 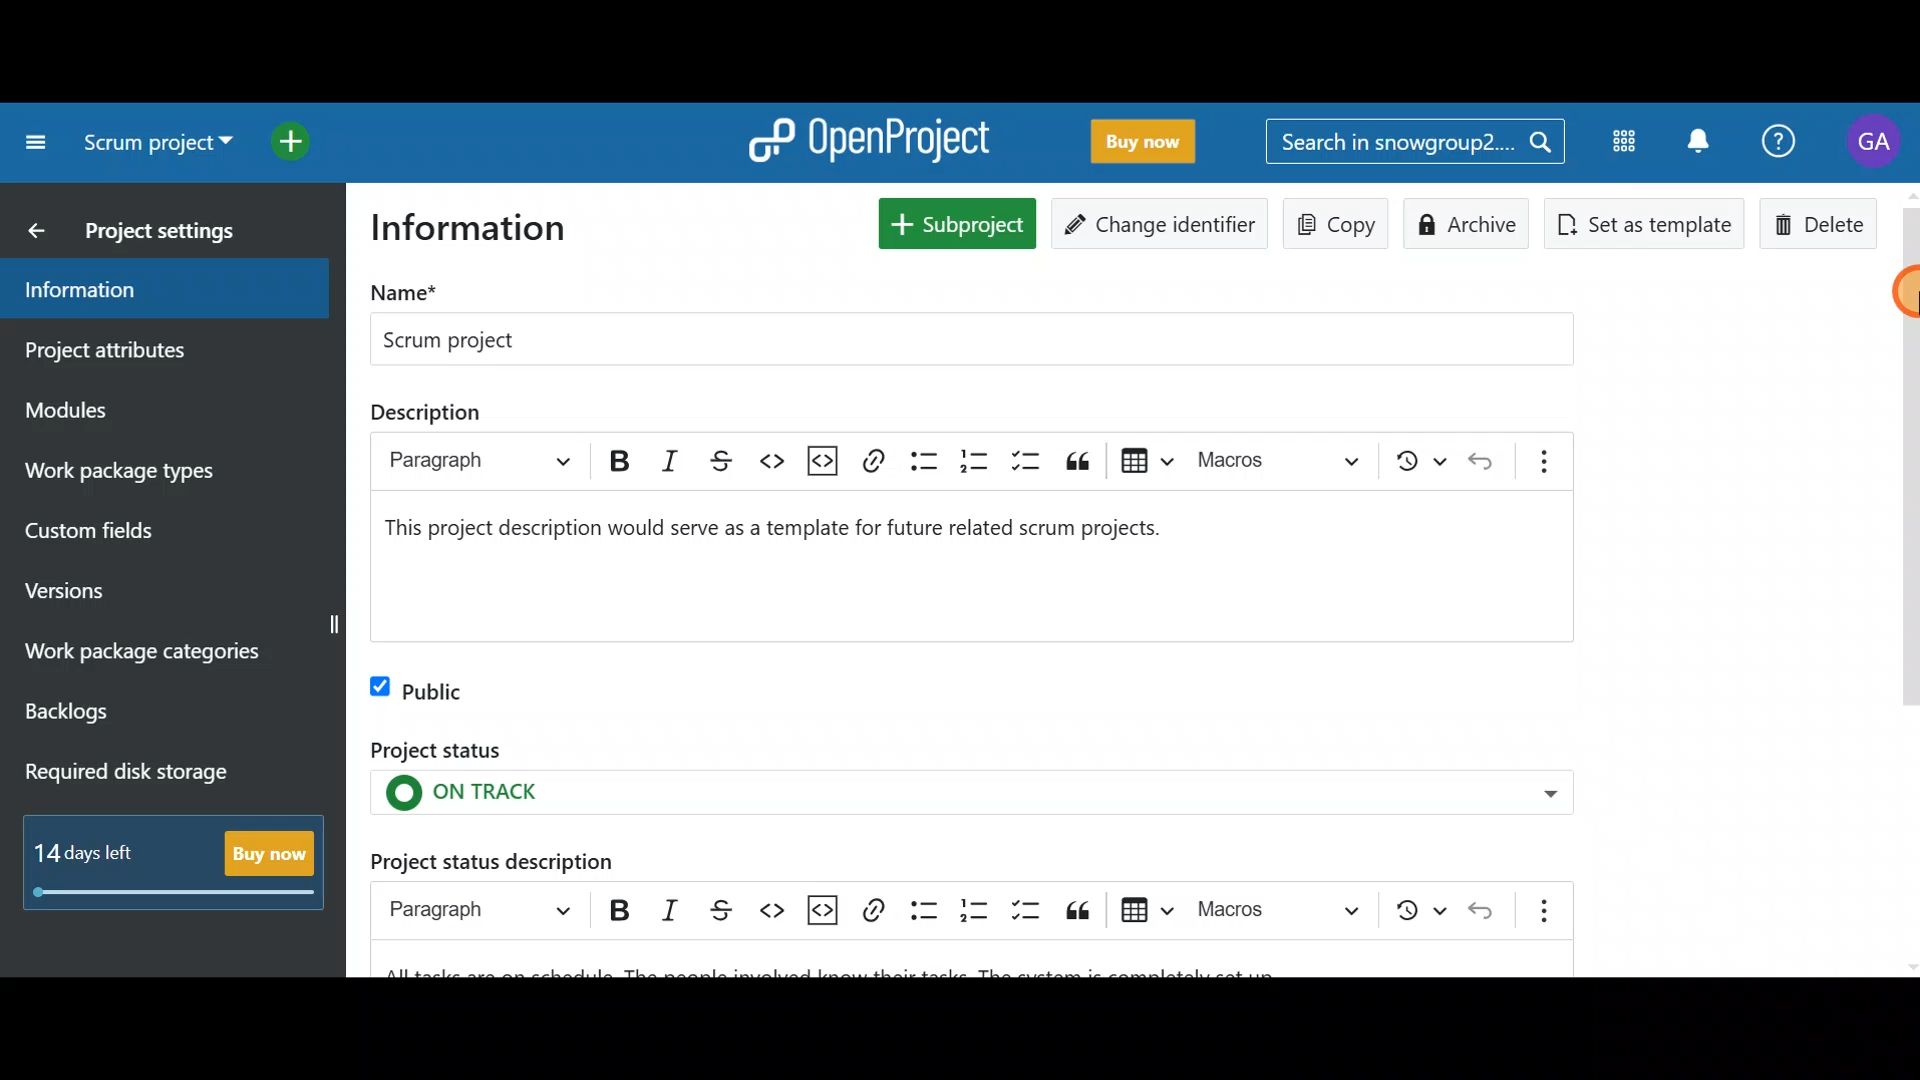 I want to click on Work package categories, so click(x=172, y=651).